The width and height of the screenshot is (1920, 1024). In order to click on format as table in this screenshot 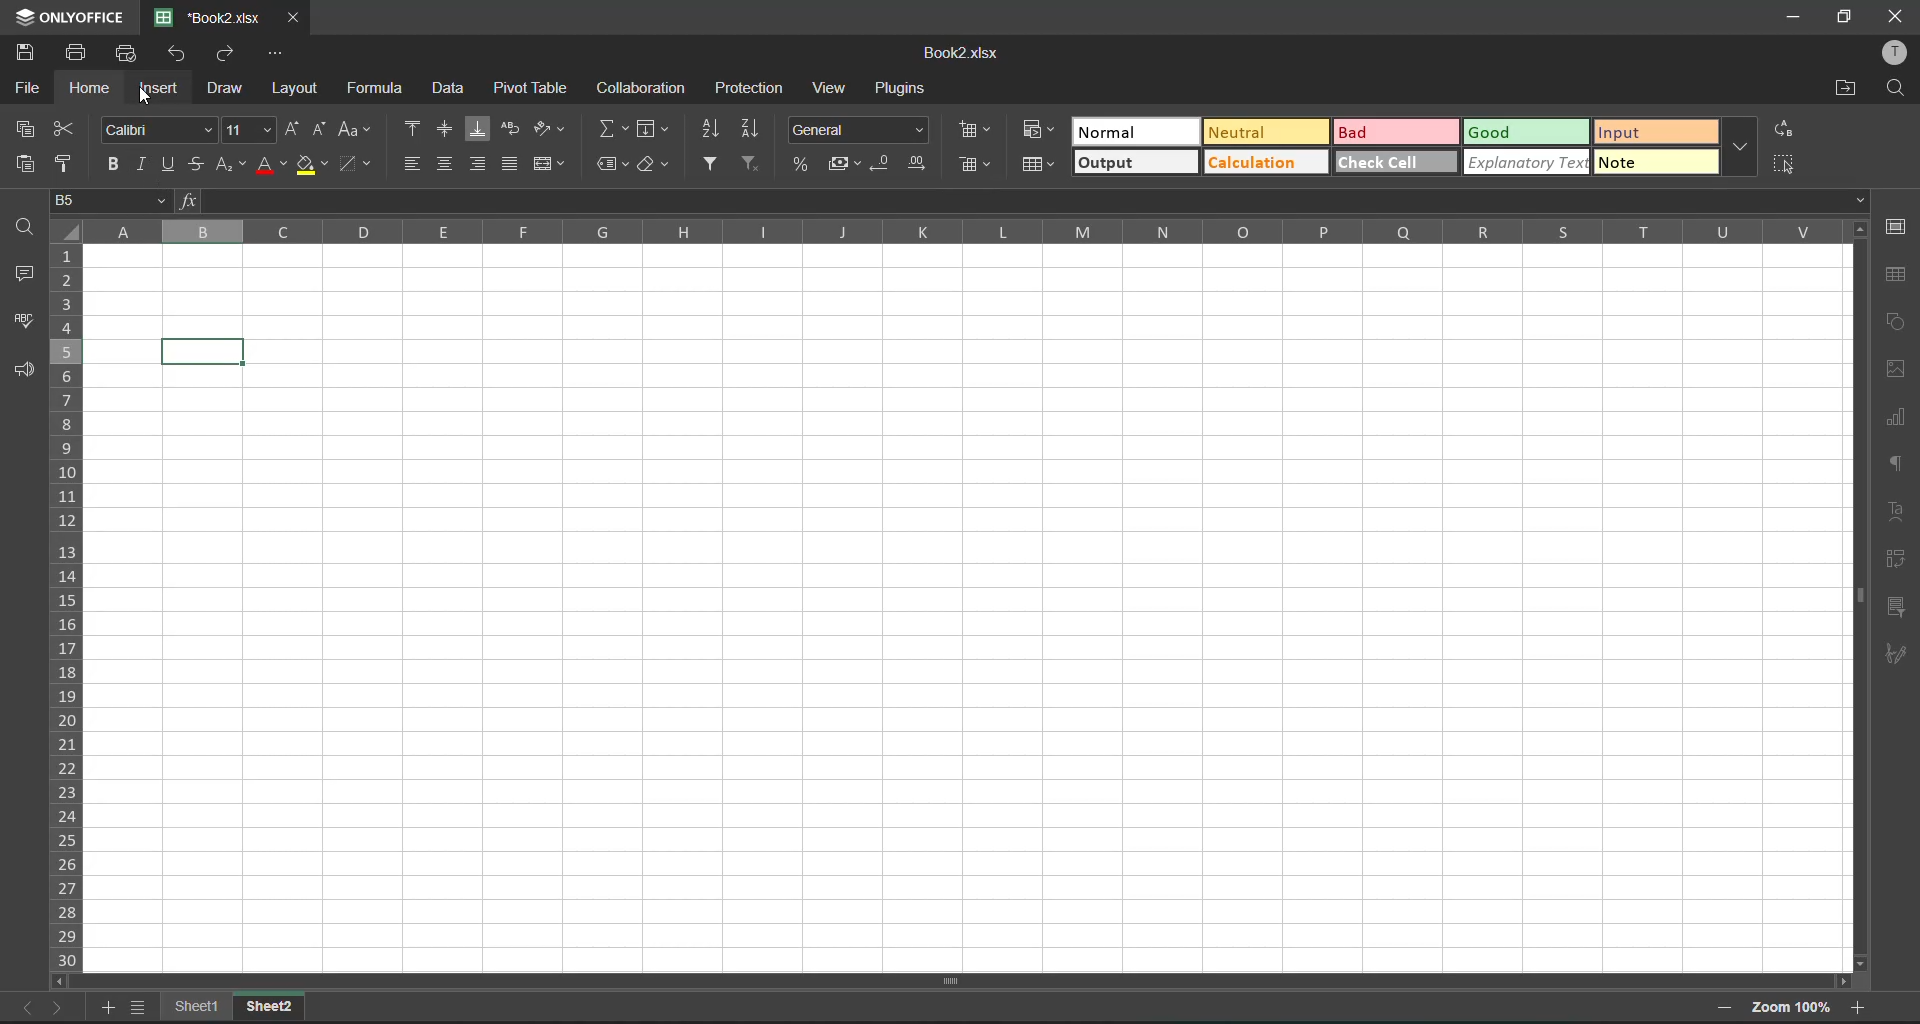, I will do `click(1037, 161)`.